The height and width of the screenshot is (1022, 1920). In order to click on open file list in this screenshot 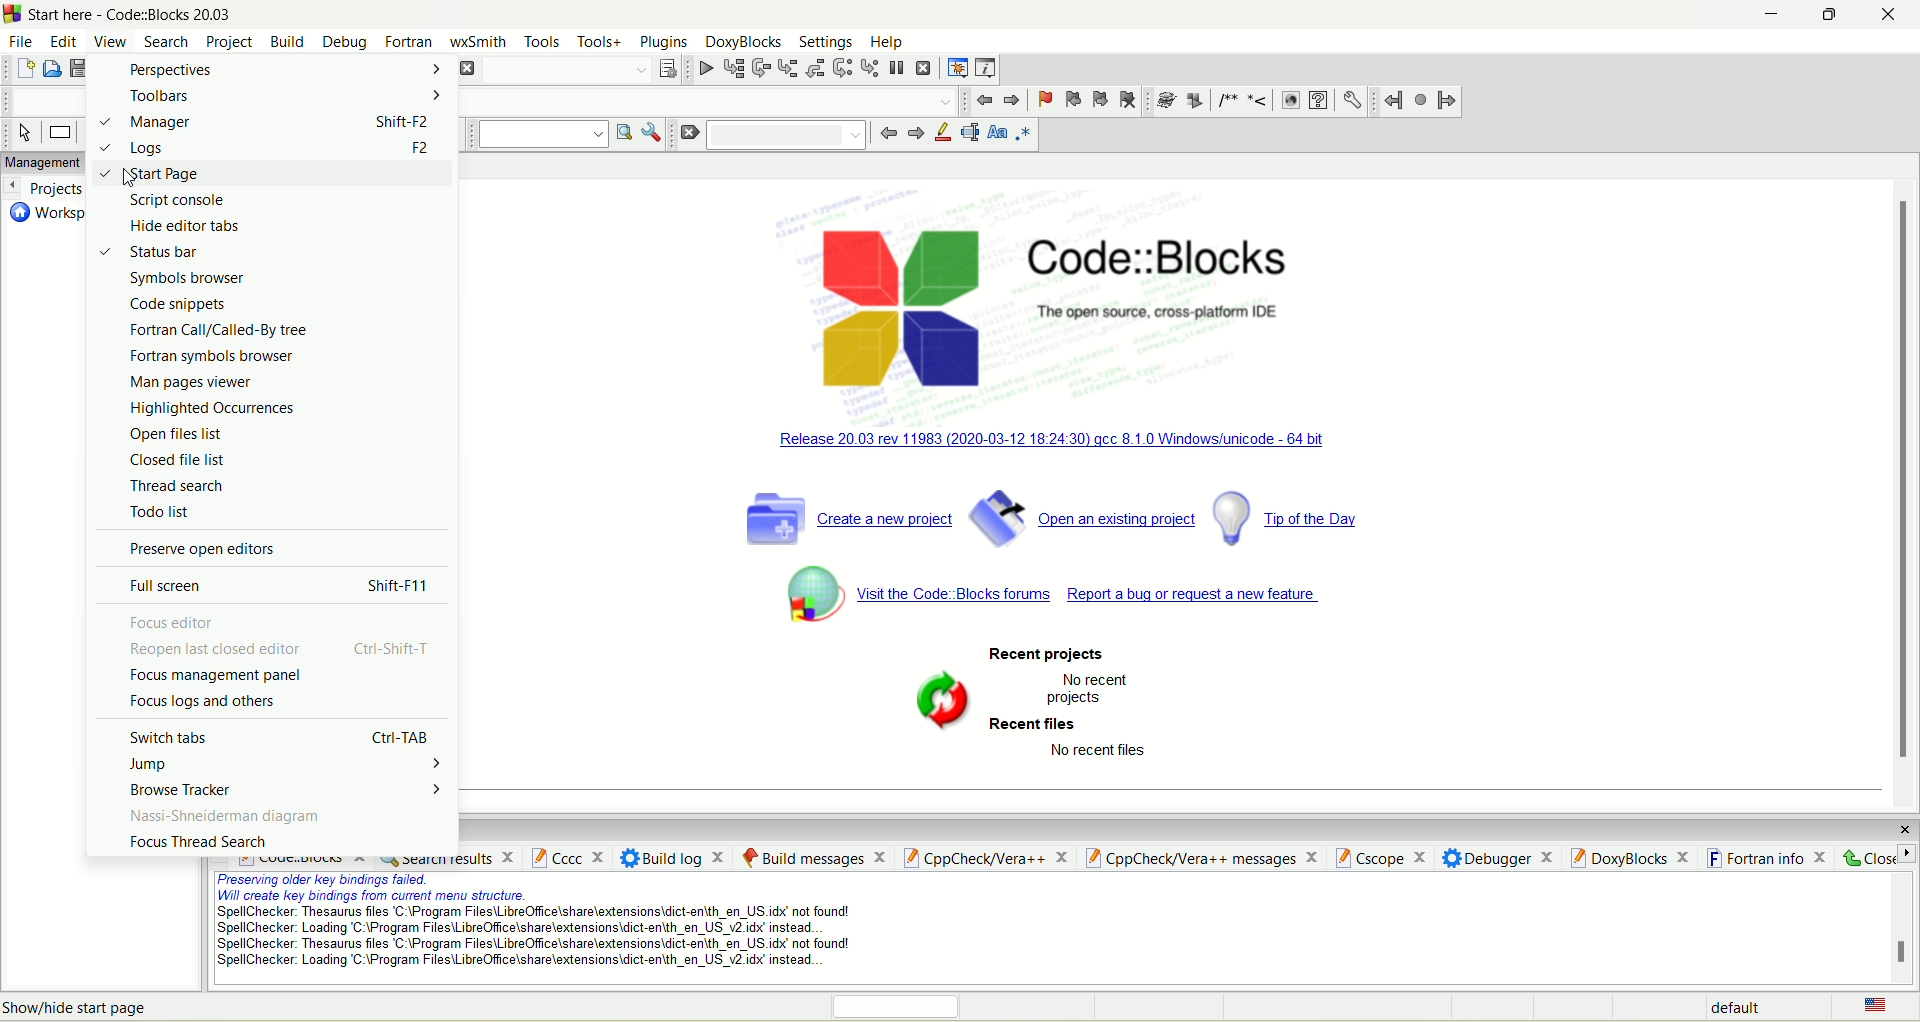, I will do `click(179, 432)`.